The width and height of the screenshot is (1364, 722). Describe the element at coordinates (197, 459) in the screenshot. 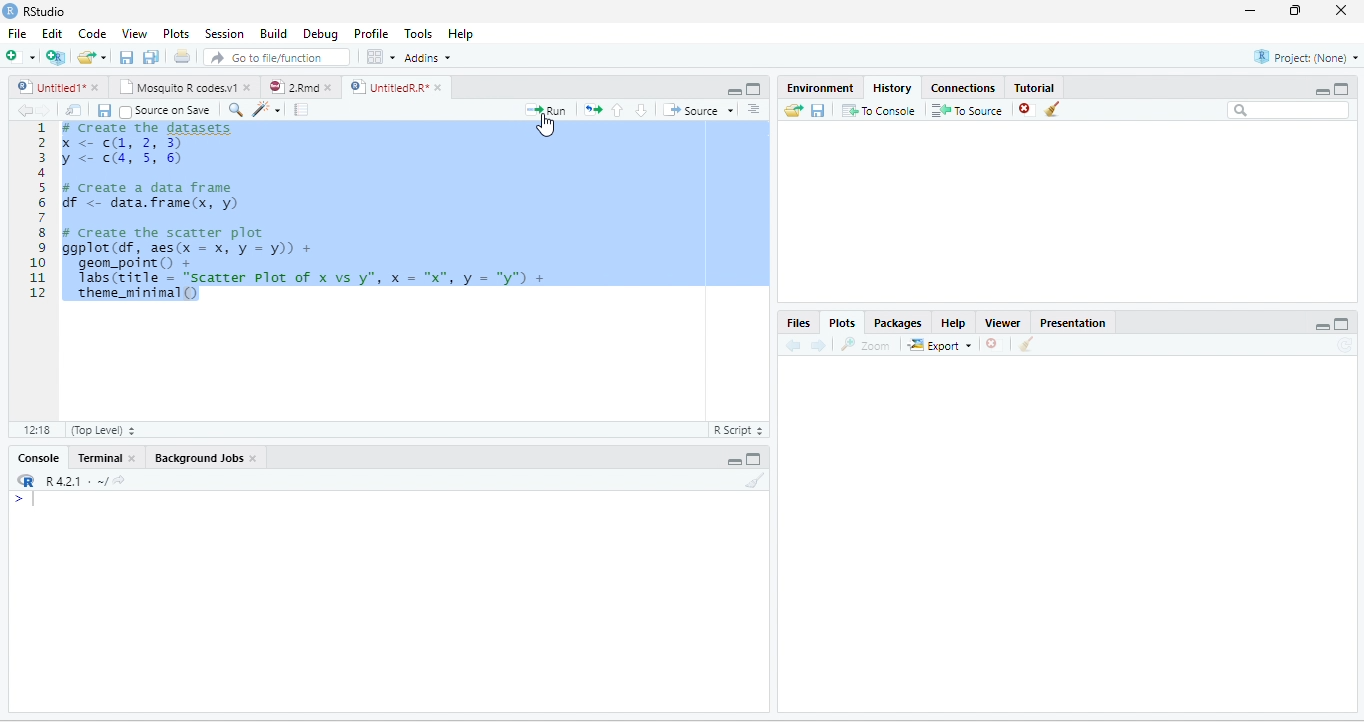

I see `Background Jobs` at that location.